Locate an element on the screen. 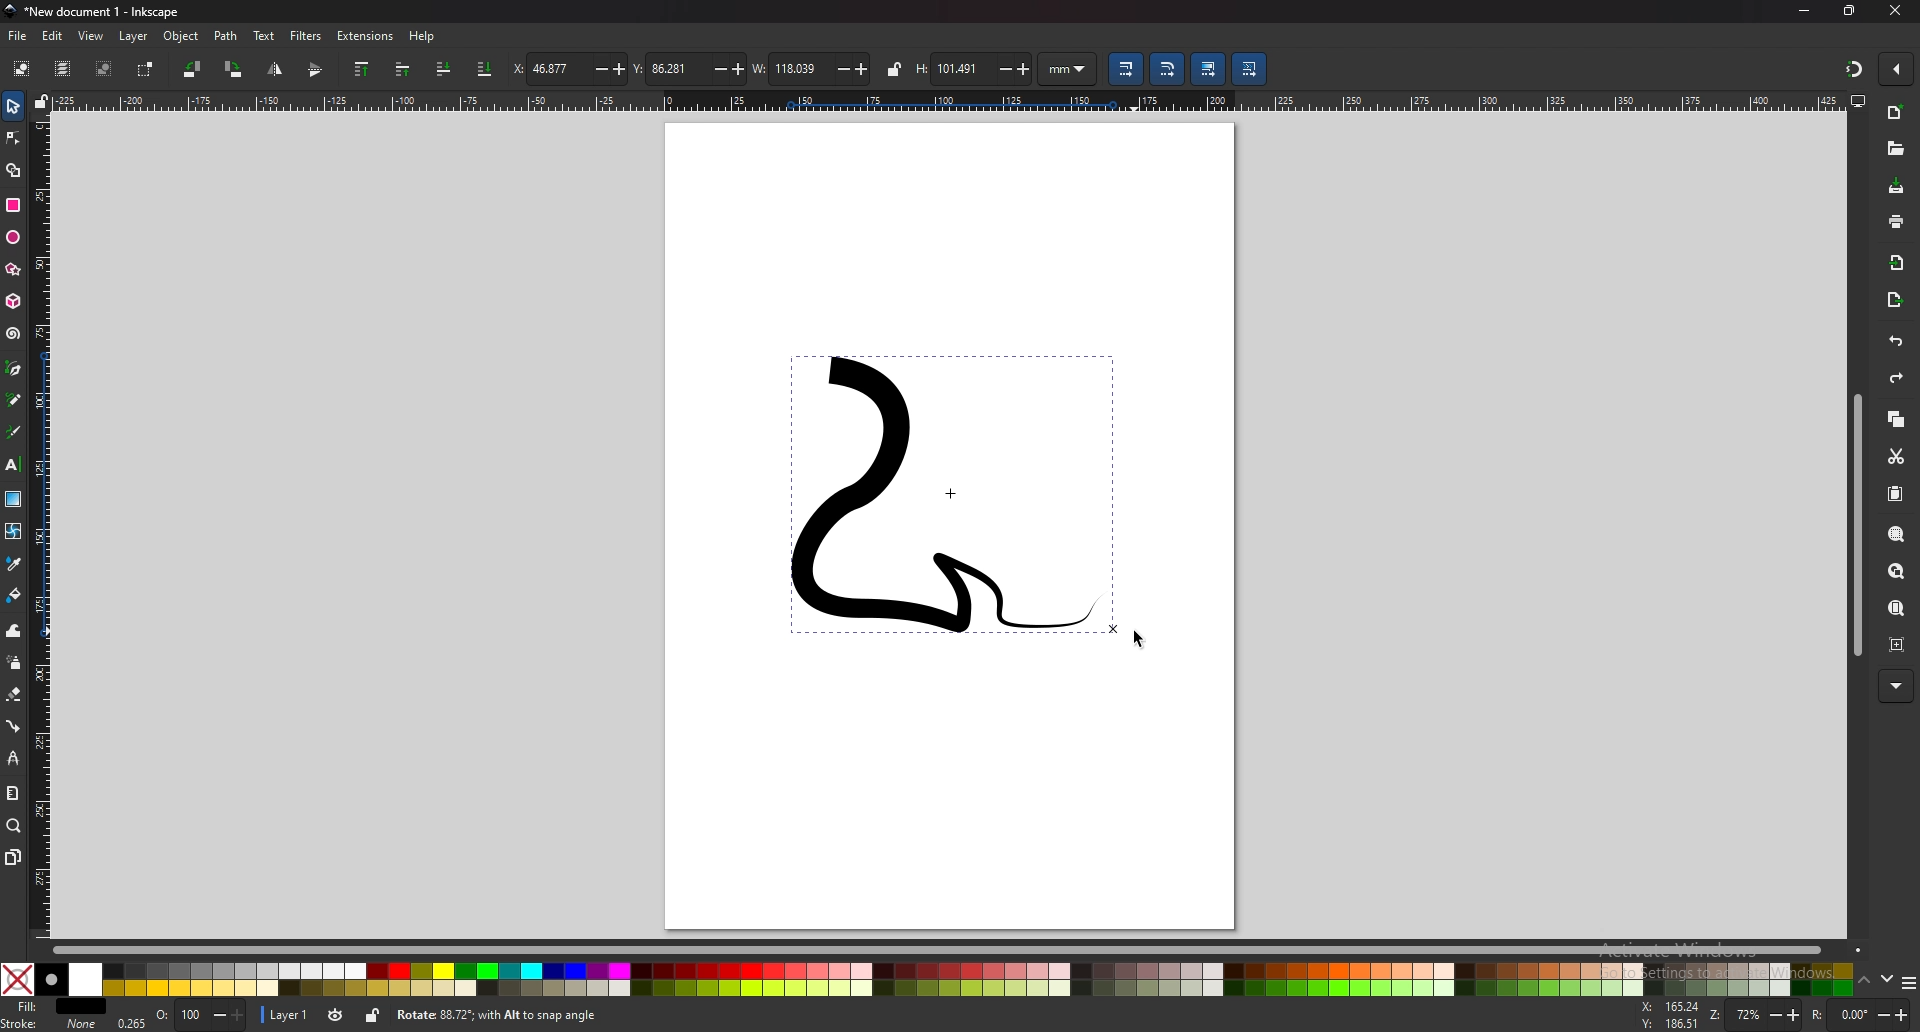  deselect is located at coordinates (105, 68).